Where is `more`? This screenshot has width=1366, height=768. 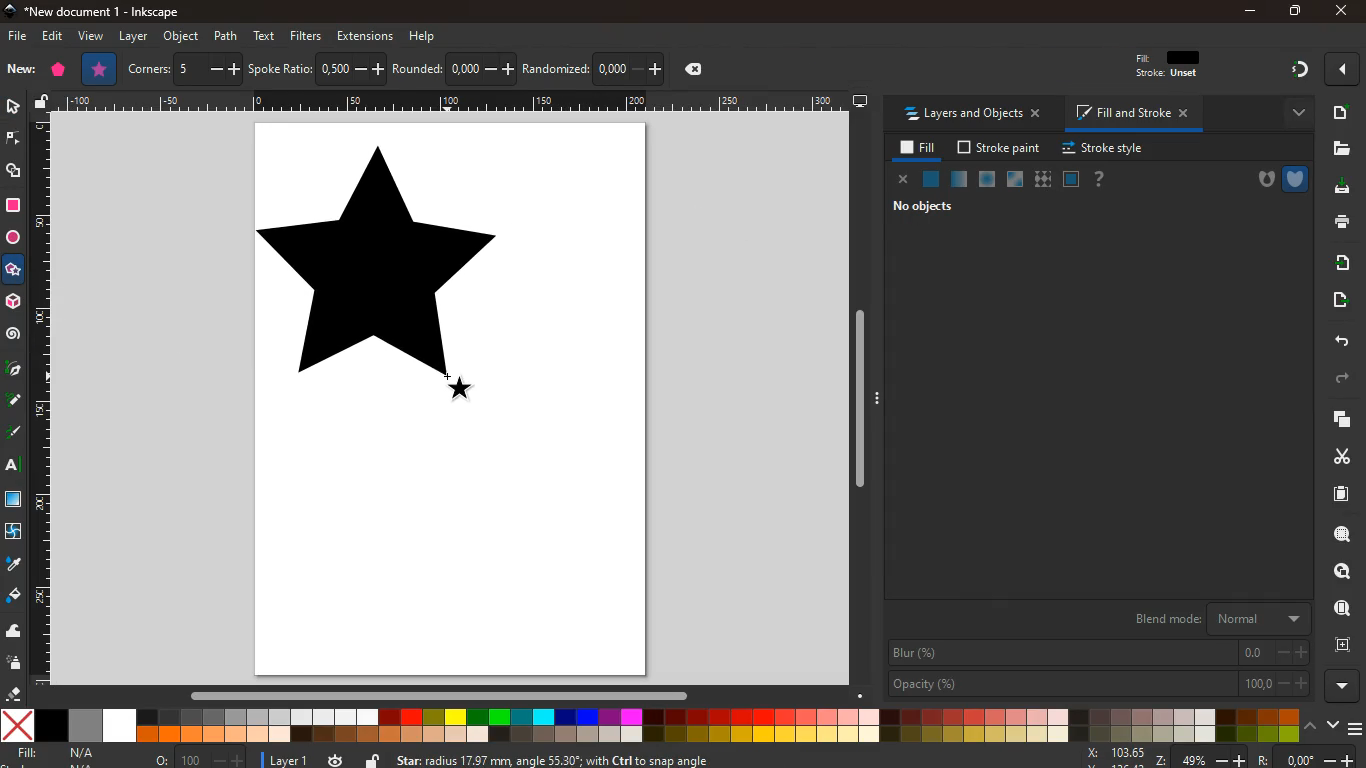
more is located at coordinates (1340, 71).